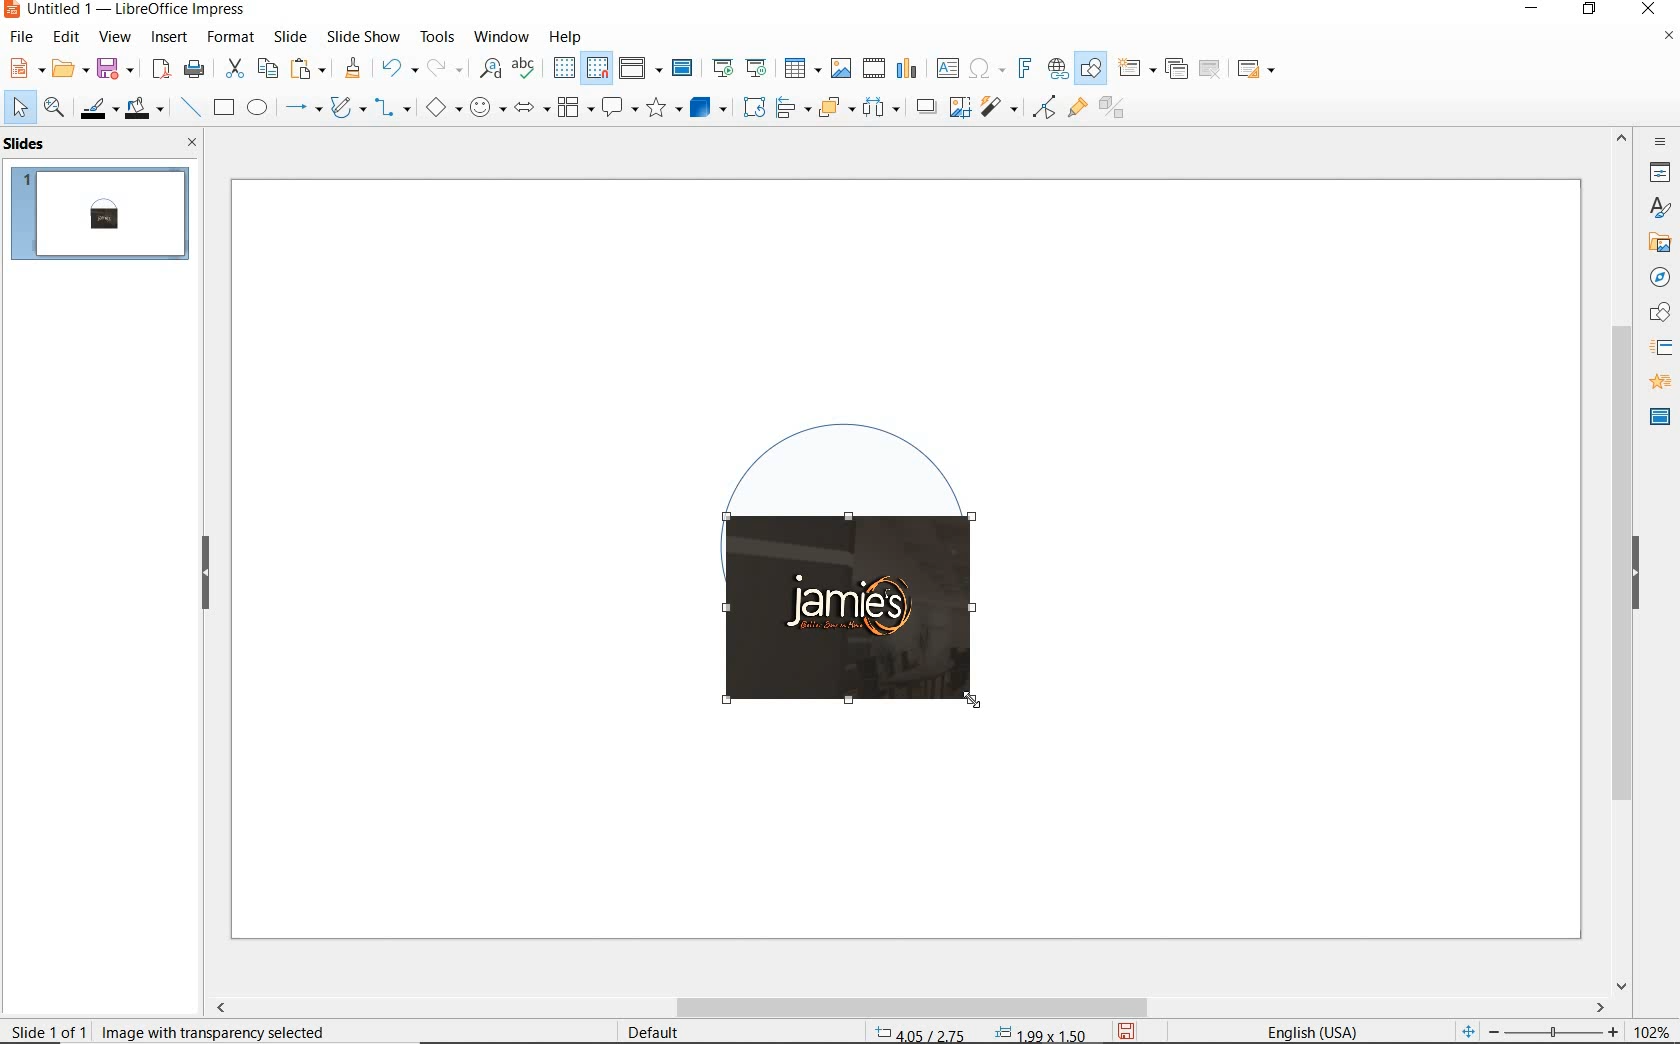 Image resolution: width=1680 pixels, height=1044 pixels. Describe the element at coordinates (1656, 242) in the screenshot. I see `gallery` at that location.